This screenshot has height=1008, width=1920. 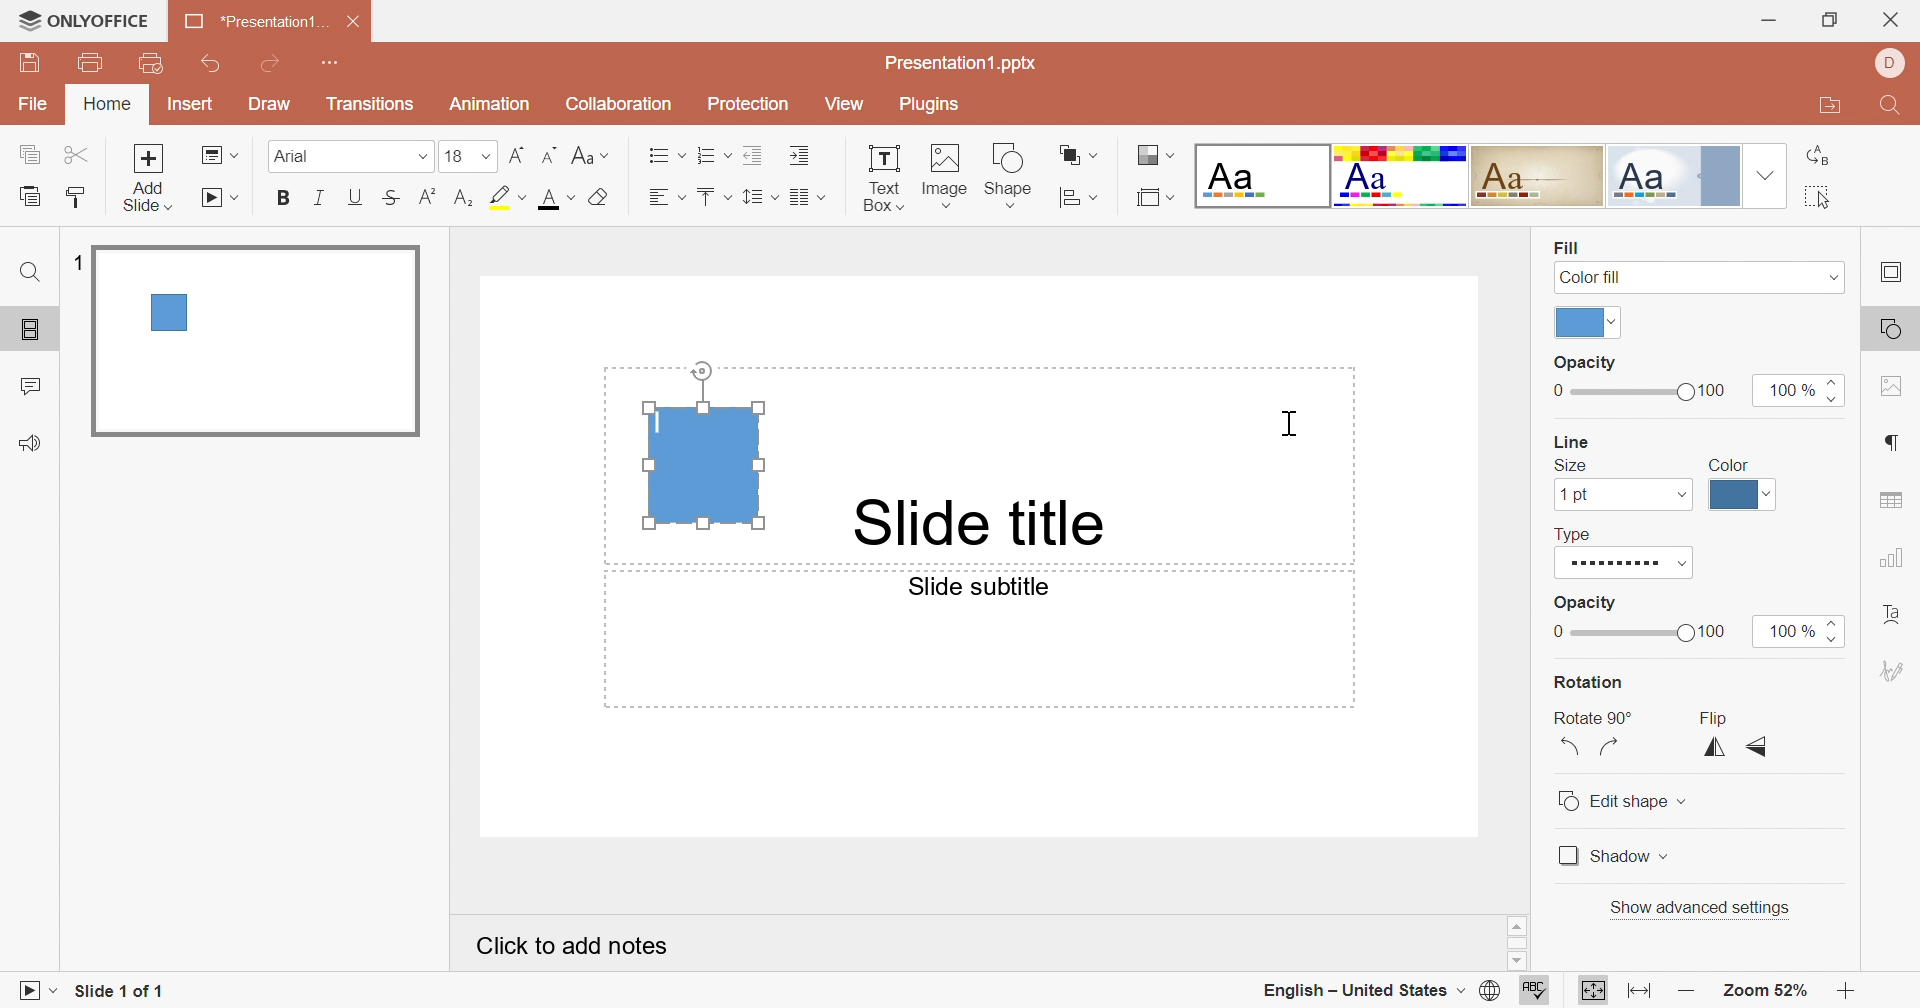 What do you see at coordinates (549, 156) in the screenshot?
I see `Decrement font size` at bounding box center [549, 156].